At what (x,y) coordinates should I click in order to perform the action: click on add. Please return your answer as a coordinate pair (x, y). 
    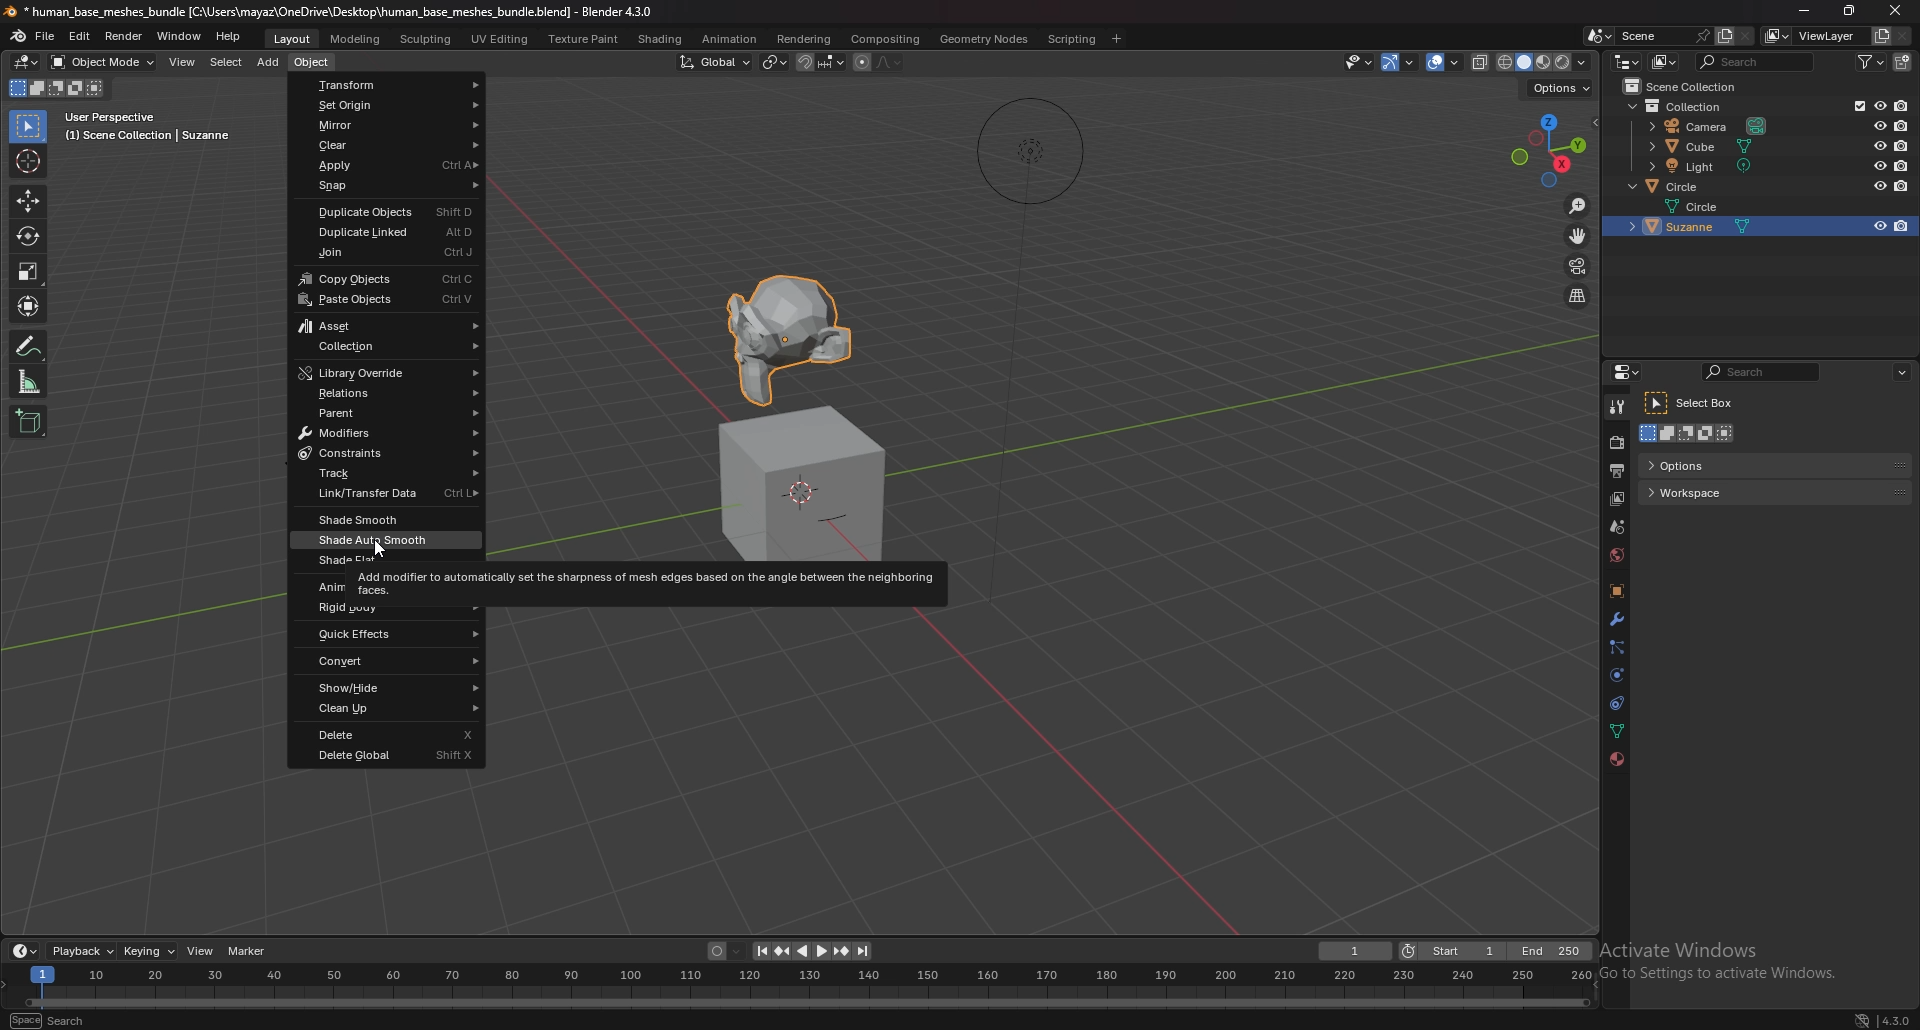
    Looking at the image, I should click on (271, 62).